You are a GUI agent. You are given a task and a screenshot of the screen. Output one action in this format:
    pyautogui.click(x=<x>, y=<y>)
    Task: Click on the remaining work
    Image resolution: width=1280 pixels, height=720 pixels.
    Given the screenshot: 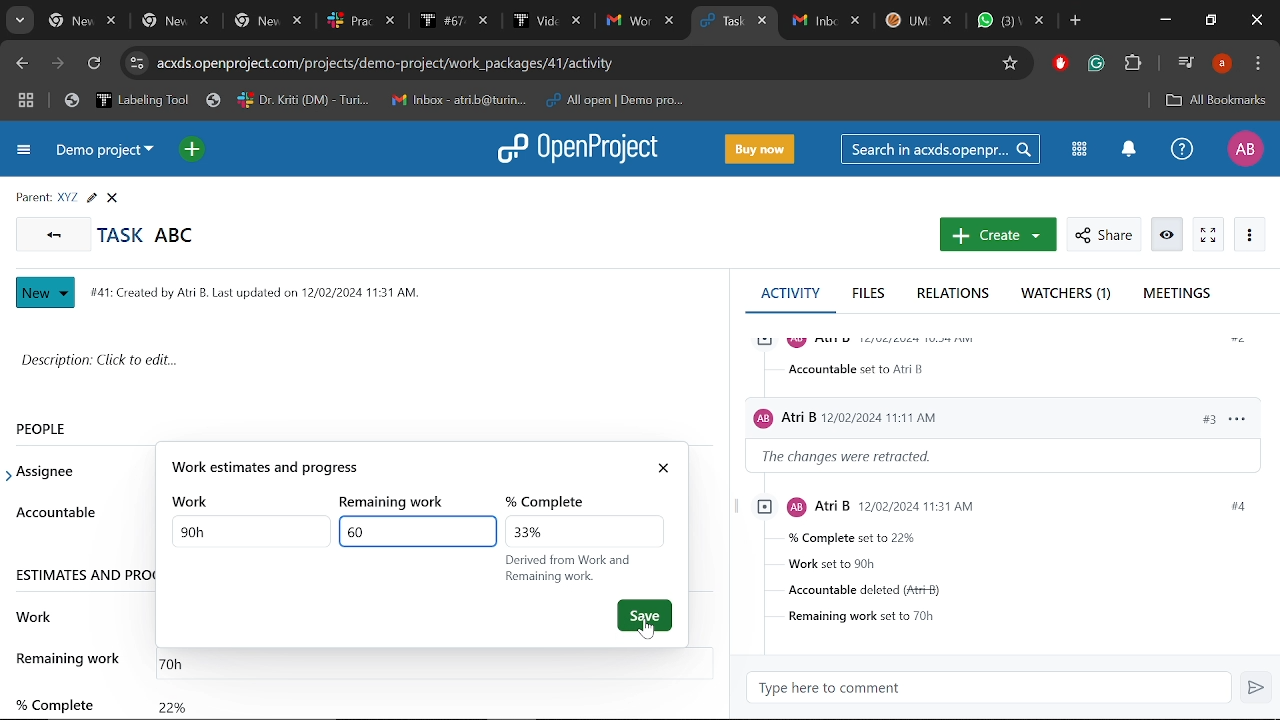 What is the action you would take?
    pyautogui.click(x=71, y=658)
    